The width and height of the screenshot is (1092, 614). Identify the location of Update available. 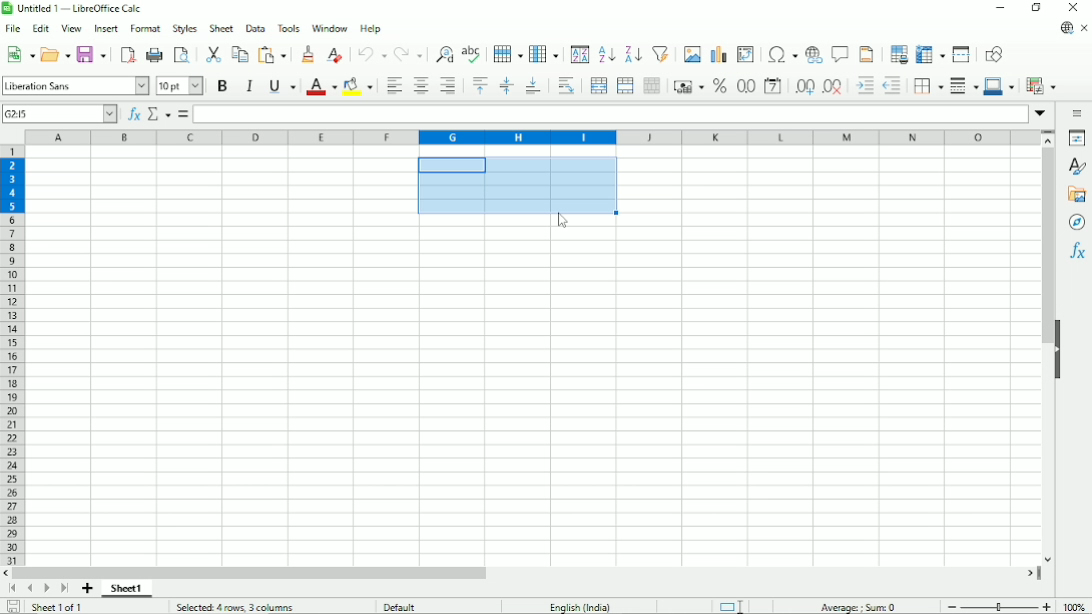
(1065, 28).